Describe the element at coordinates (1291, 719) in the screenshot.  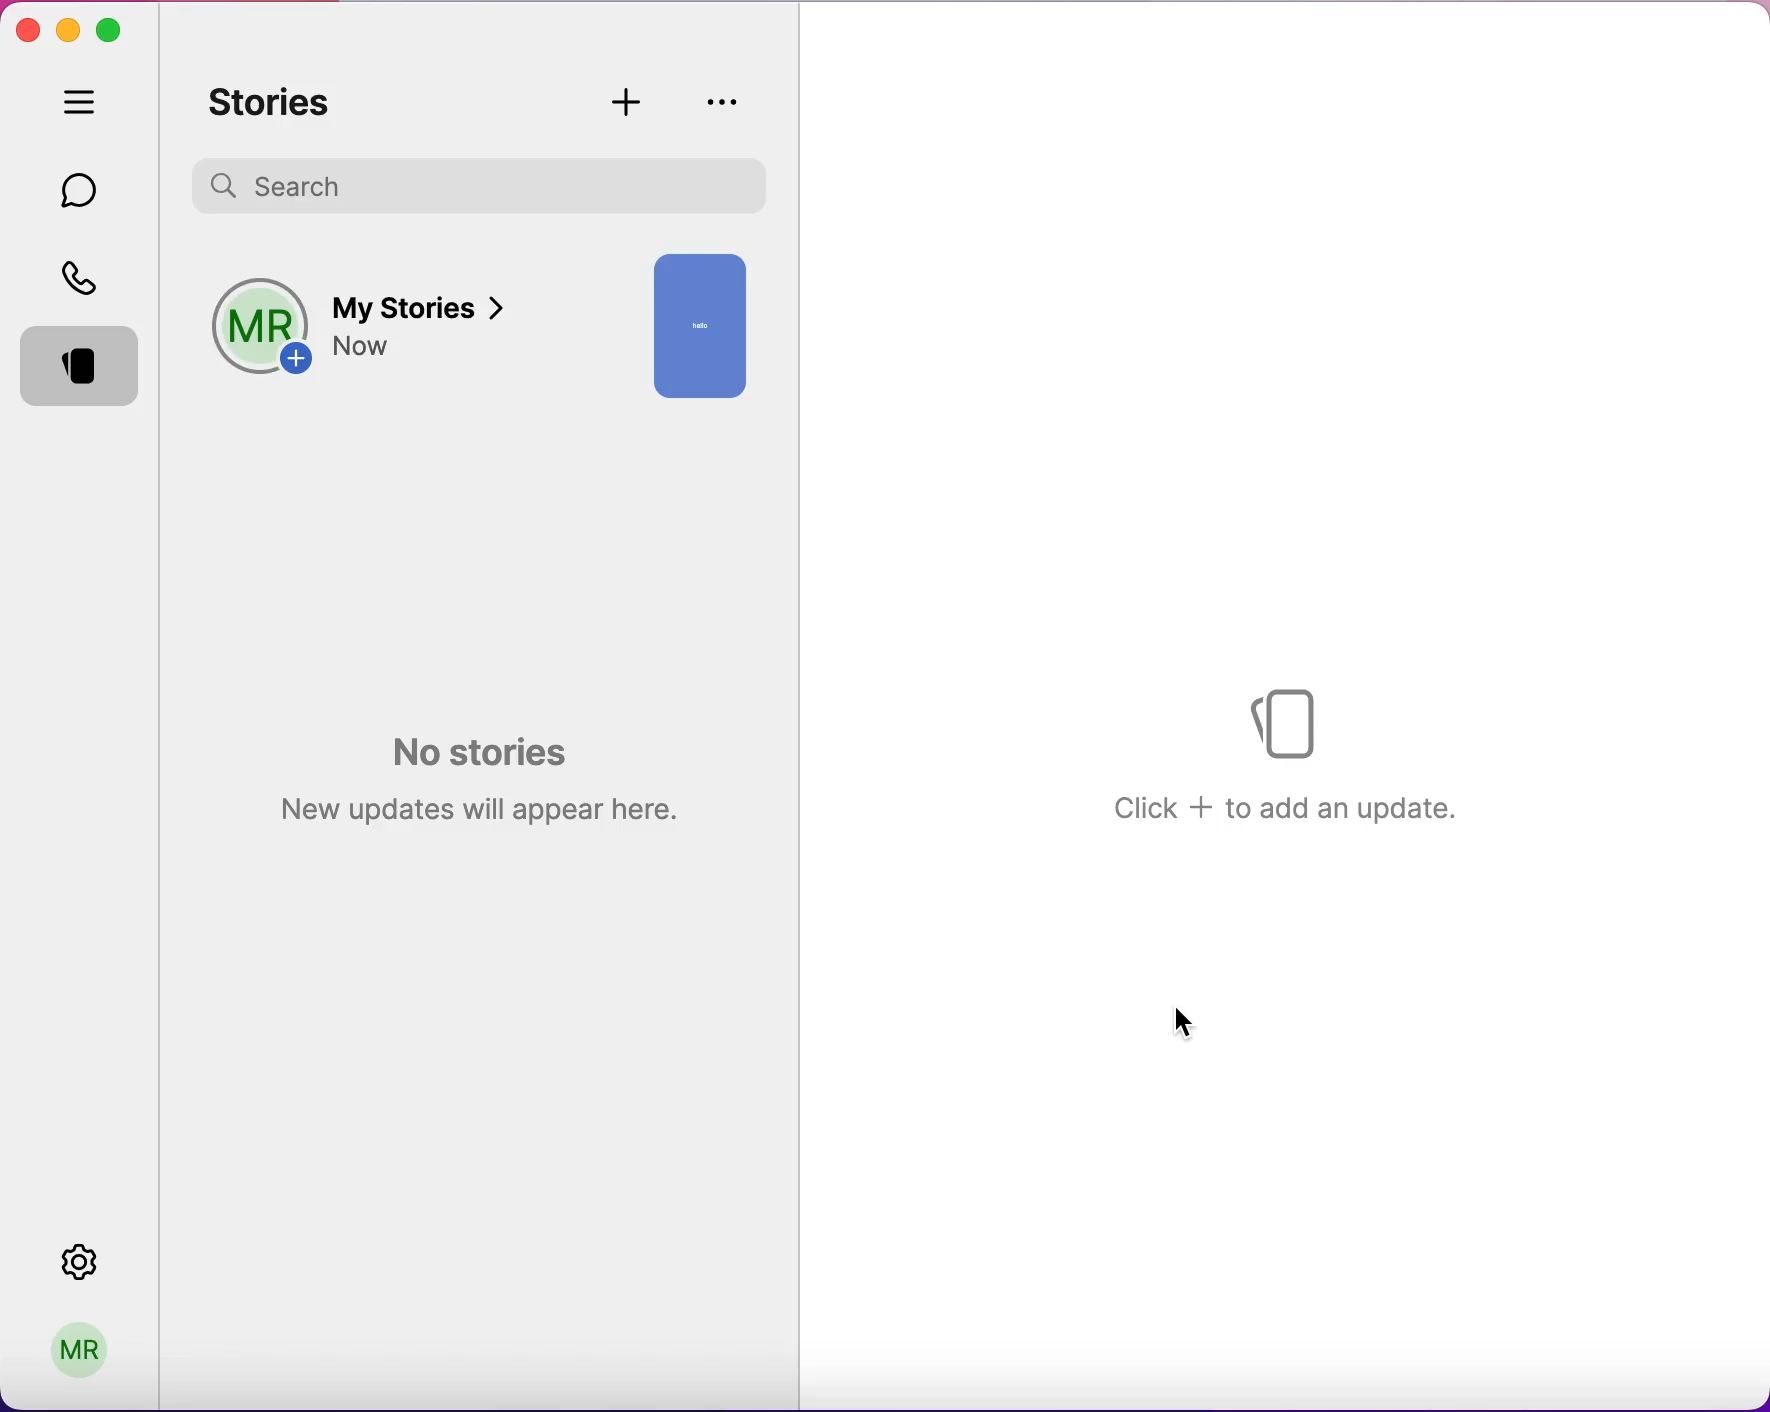
I see `Stories logo` at that location.